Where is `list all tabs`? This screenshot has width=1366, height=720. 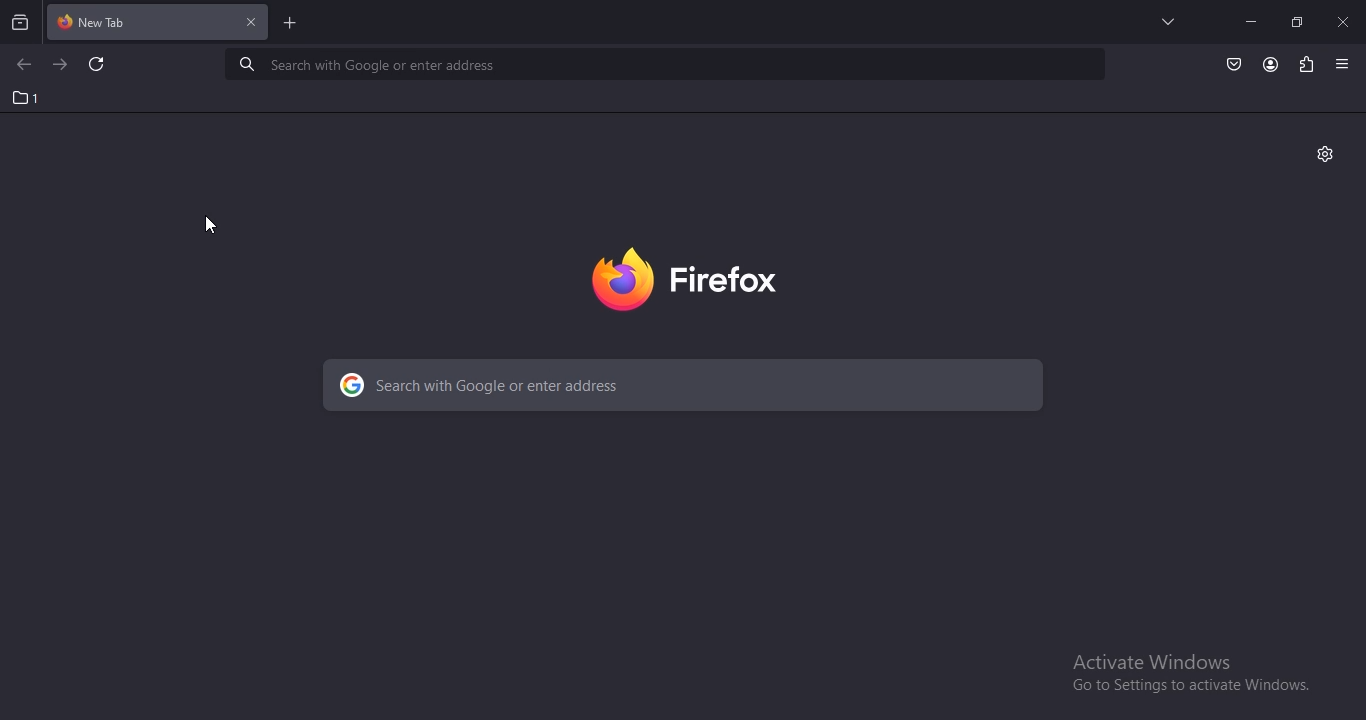
list all tabs is located at coordinates (1163, 21).